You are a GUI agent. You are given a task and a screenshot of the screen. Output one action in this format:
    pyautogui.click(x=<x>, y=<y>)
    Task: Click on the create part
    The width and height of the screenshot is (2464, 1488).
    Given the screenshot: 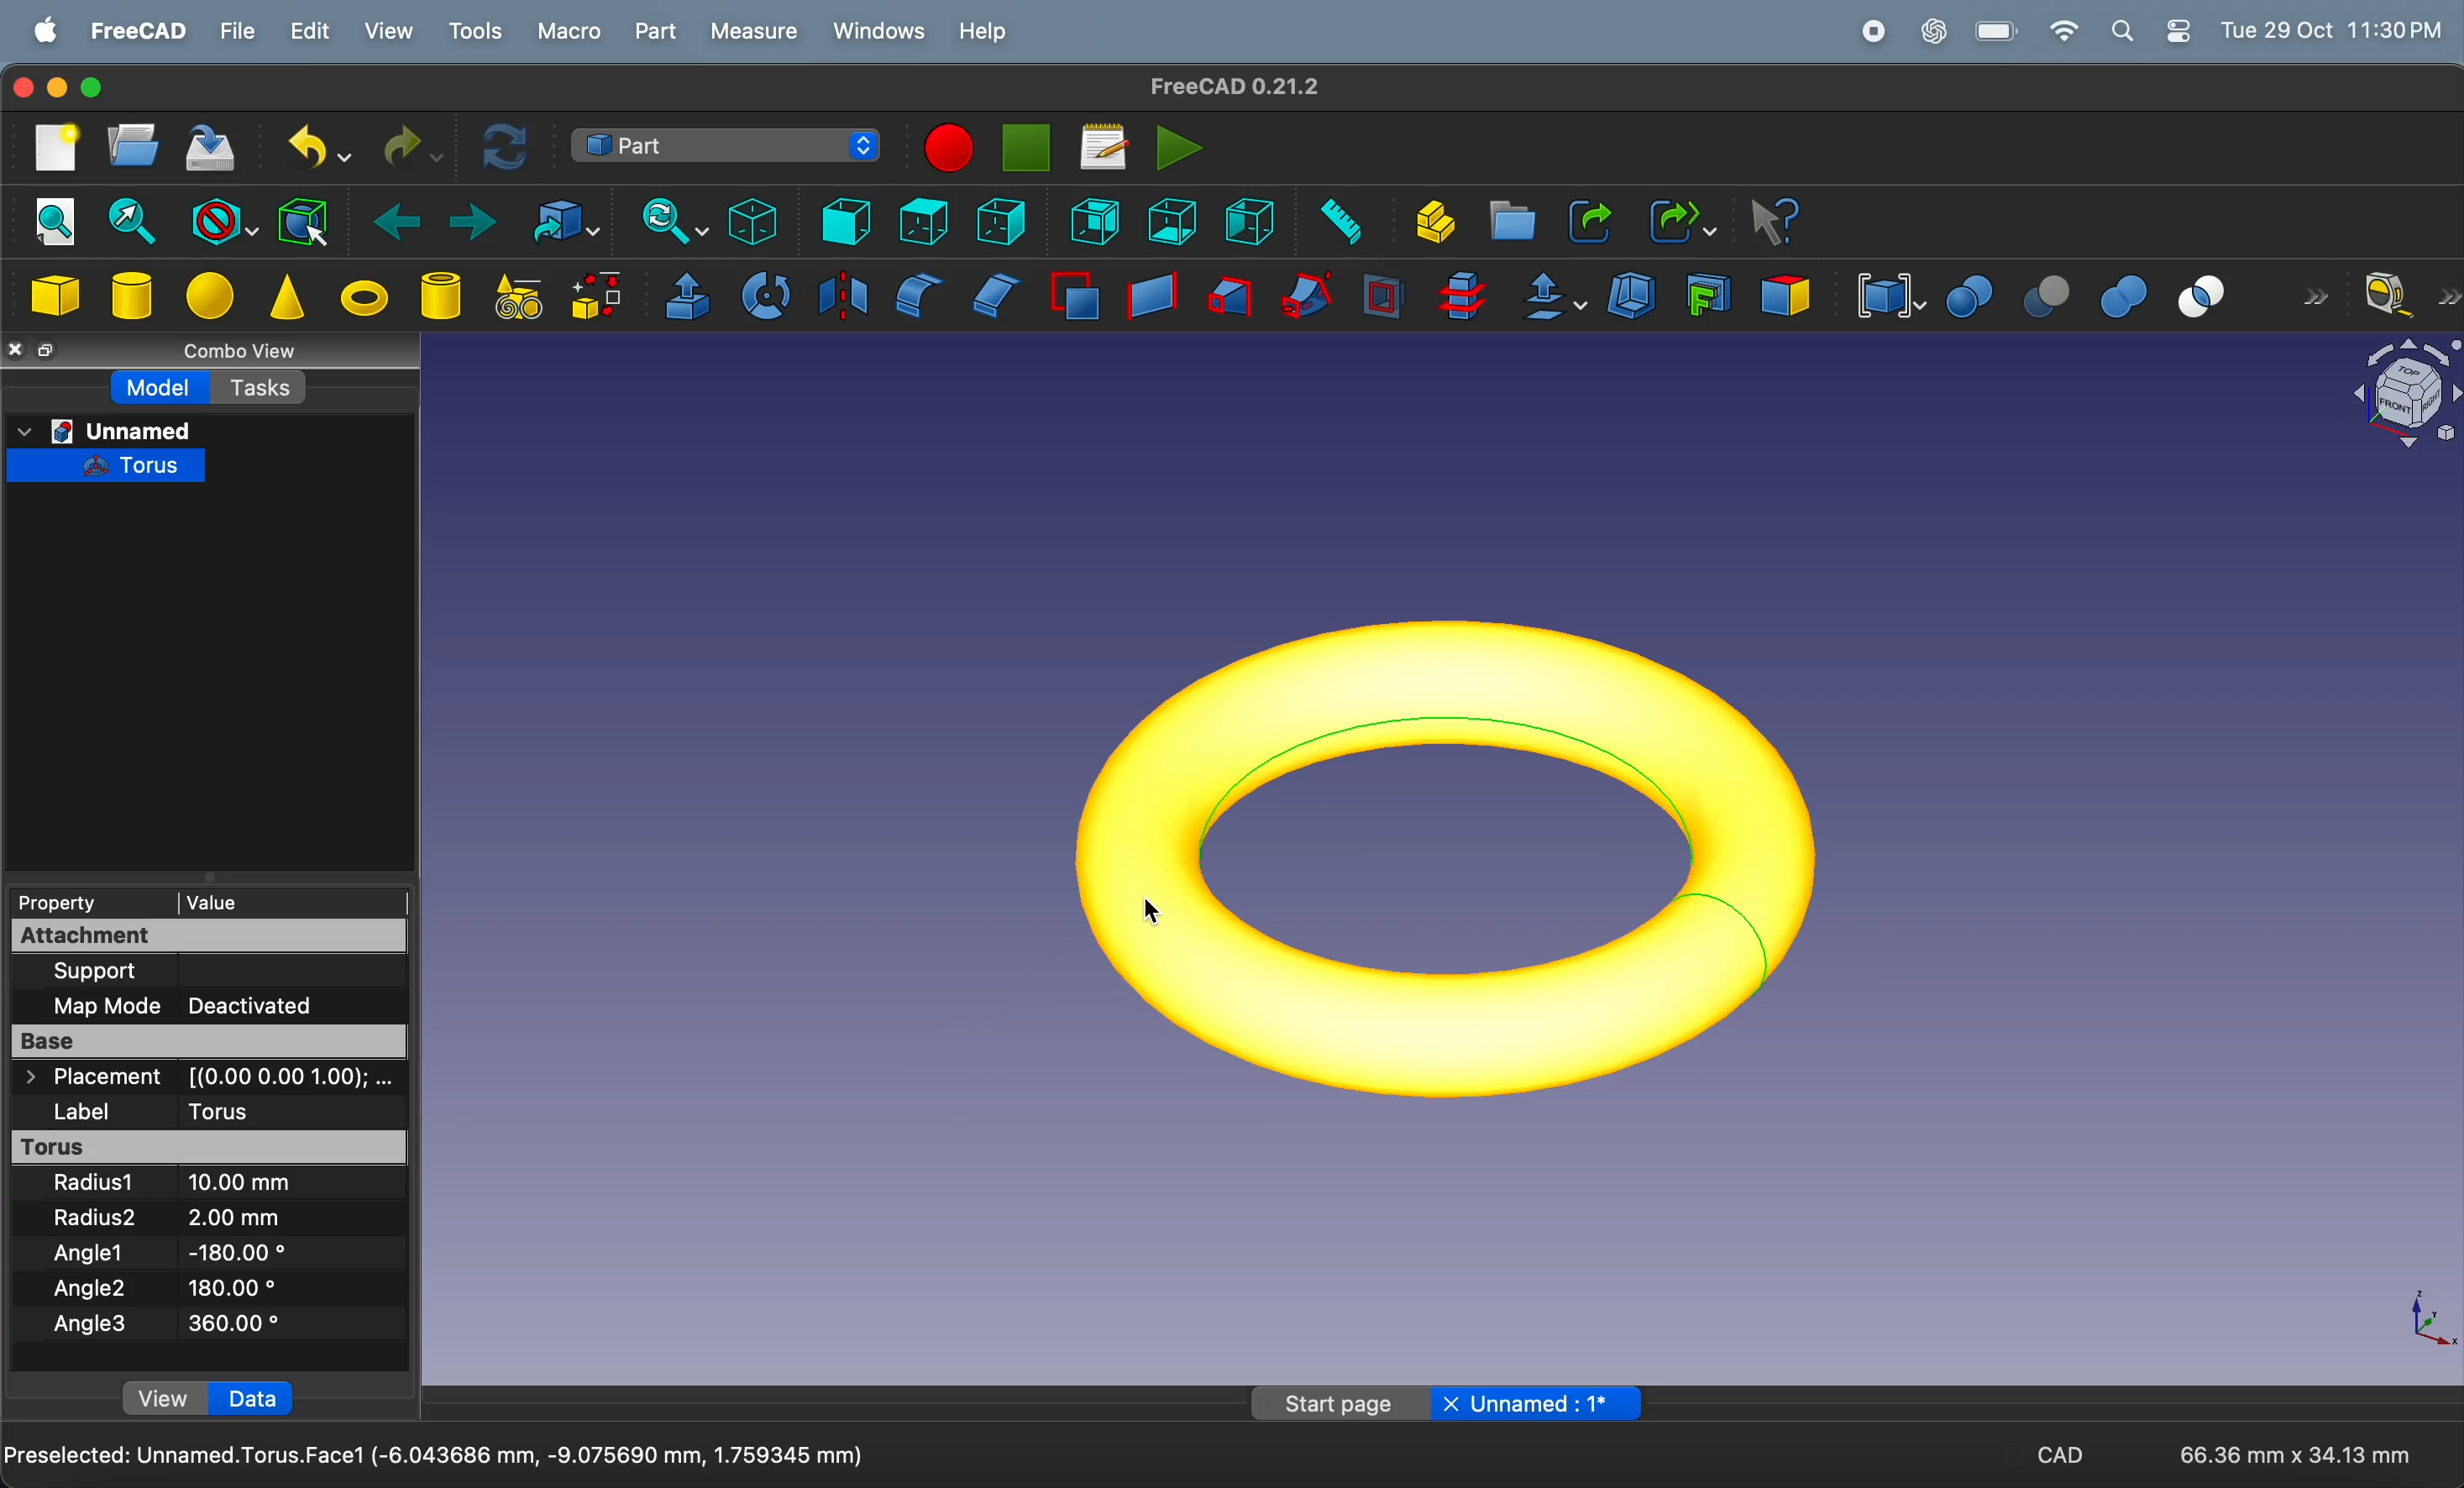 What is the action you would take?
    pyautogui.click(x=1428, y=221)
    